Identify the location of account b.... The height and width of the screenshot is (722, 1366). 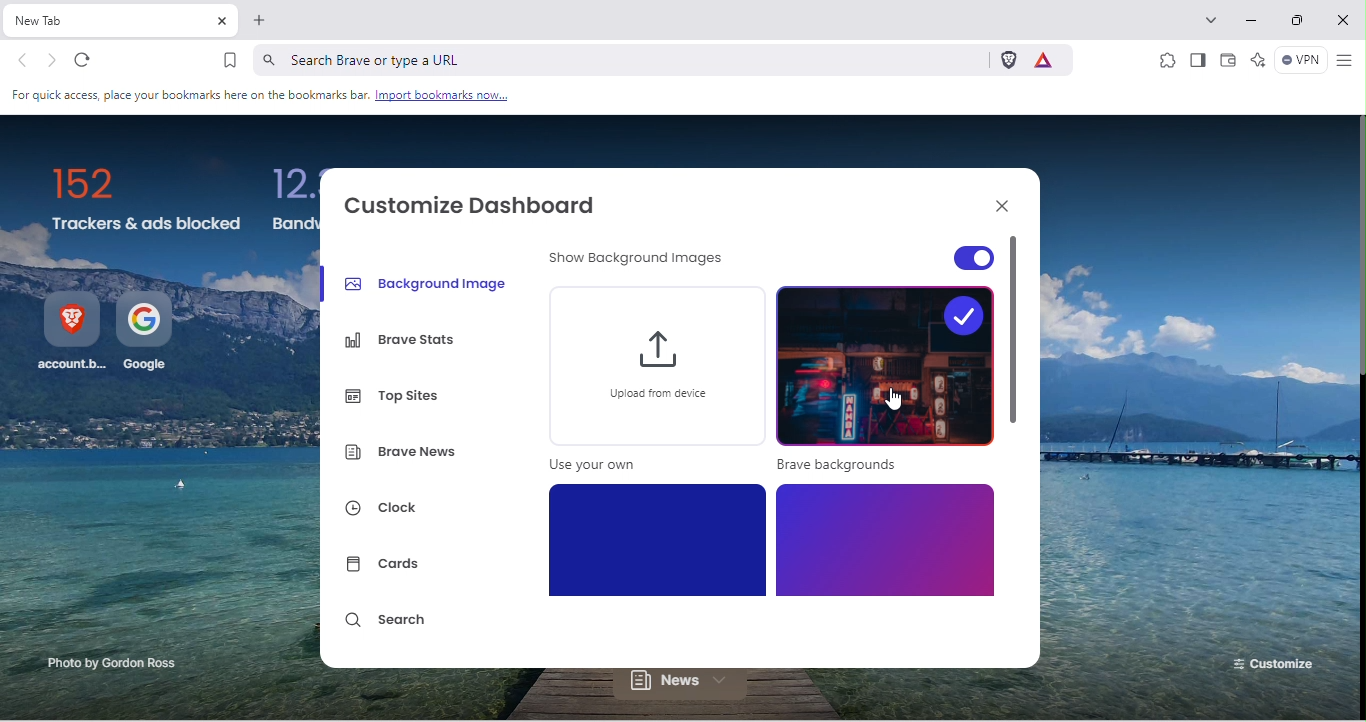
(71, 334).